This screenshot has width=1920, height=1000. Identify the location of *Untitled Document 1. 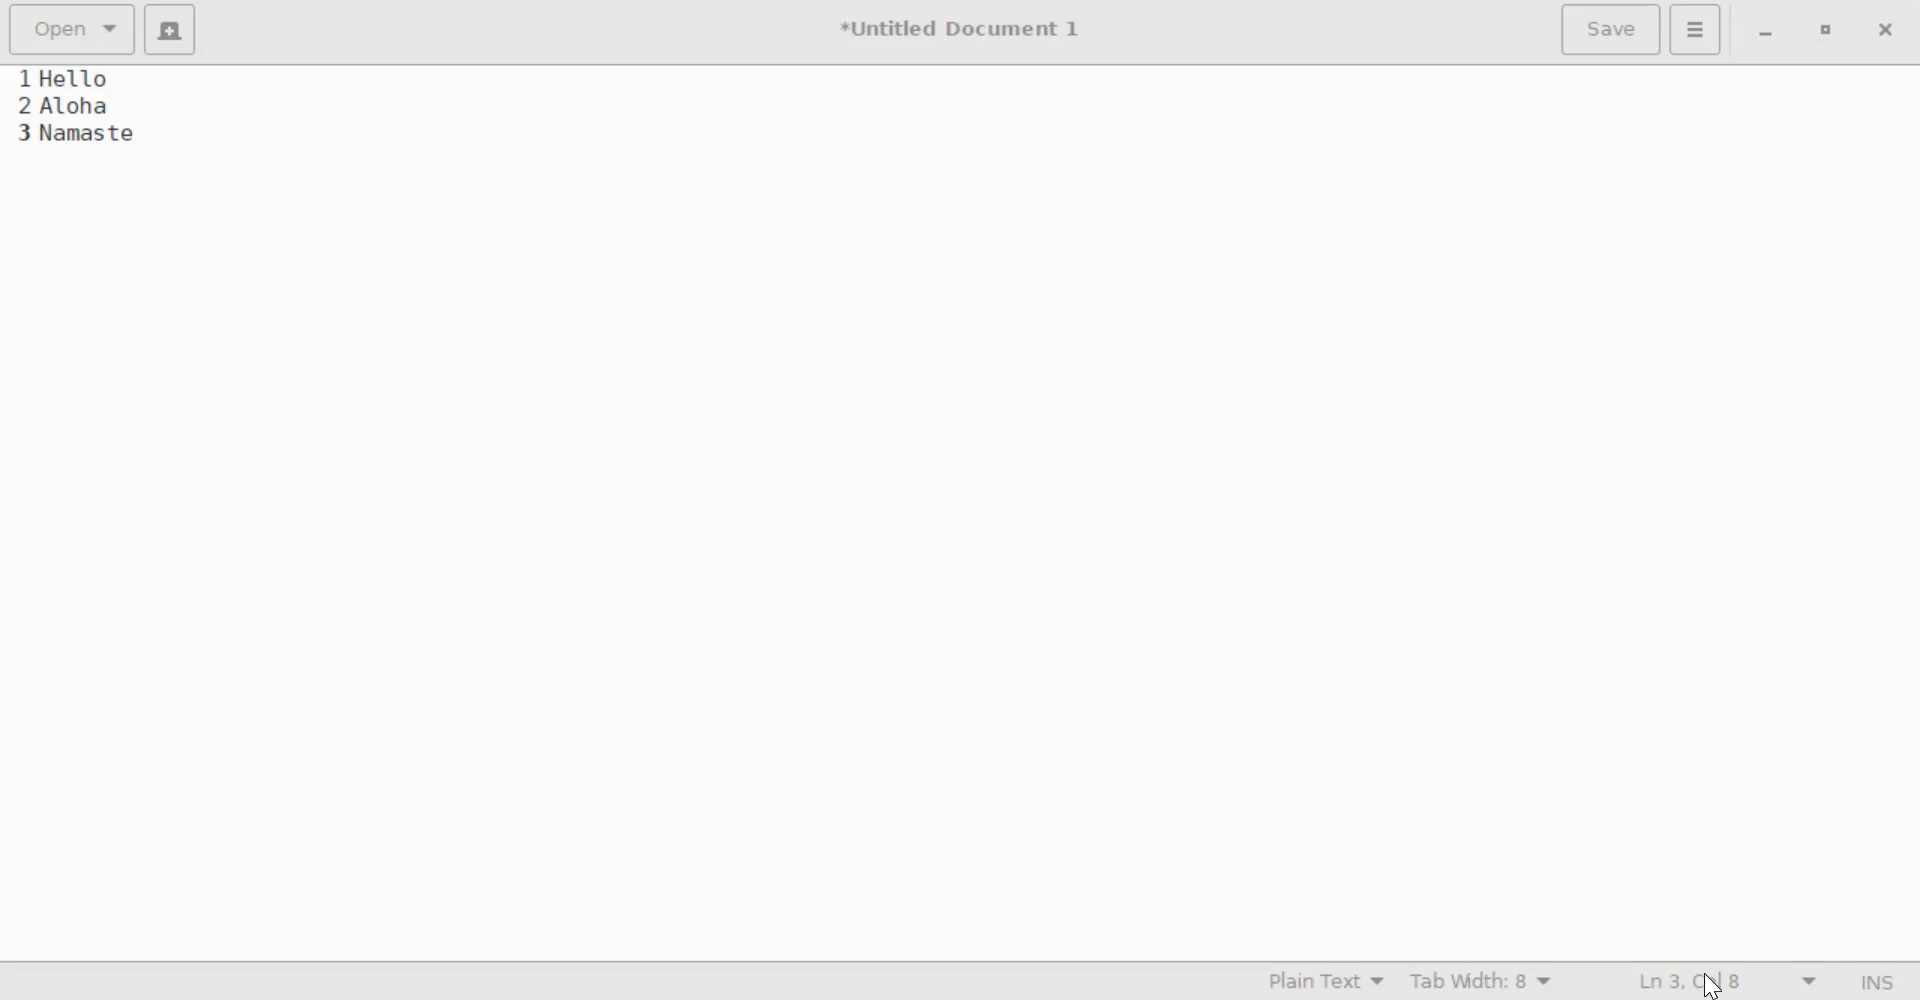
(969, 27).